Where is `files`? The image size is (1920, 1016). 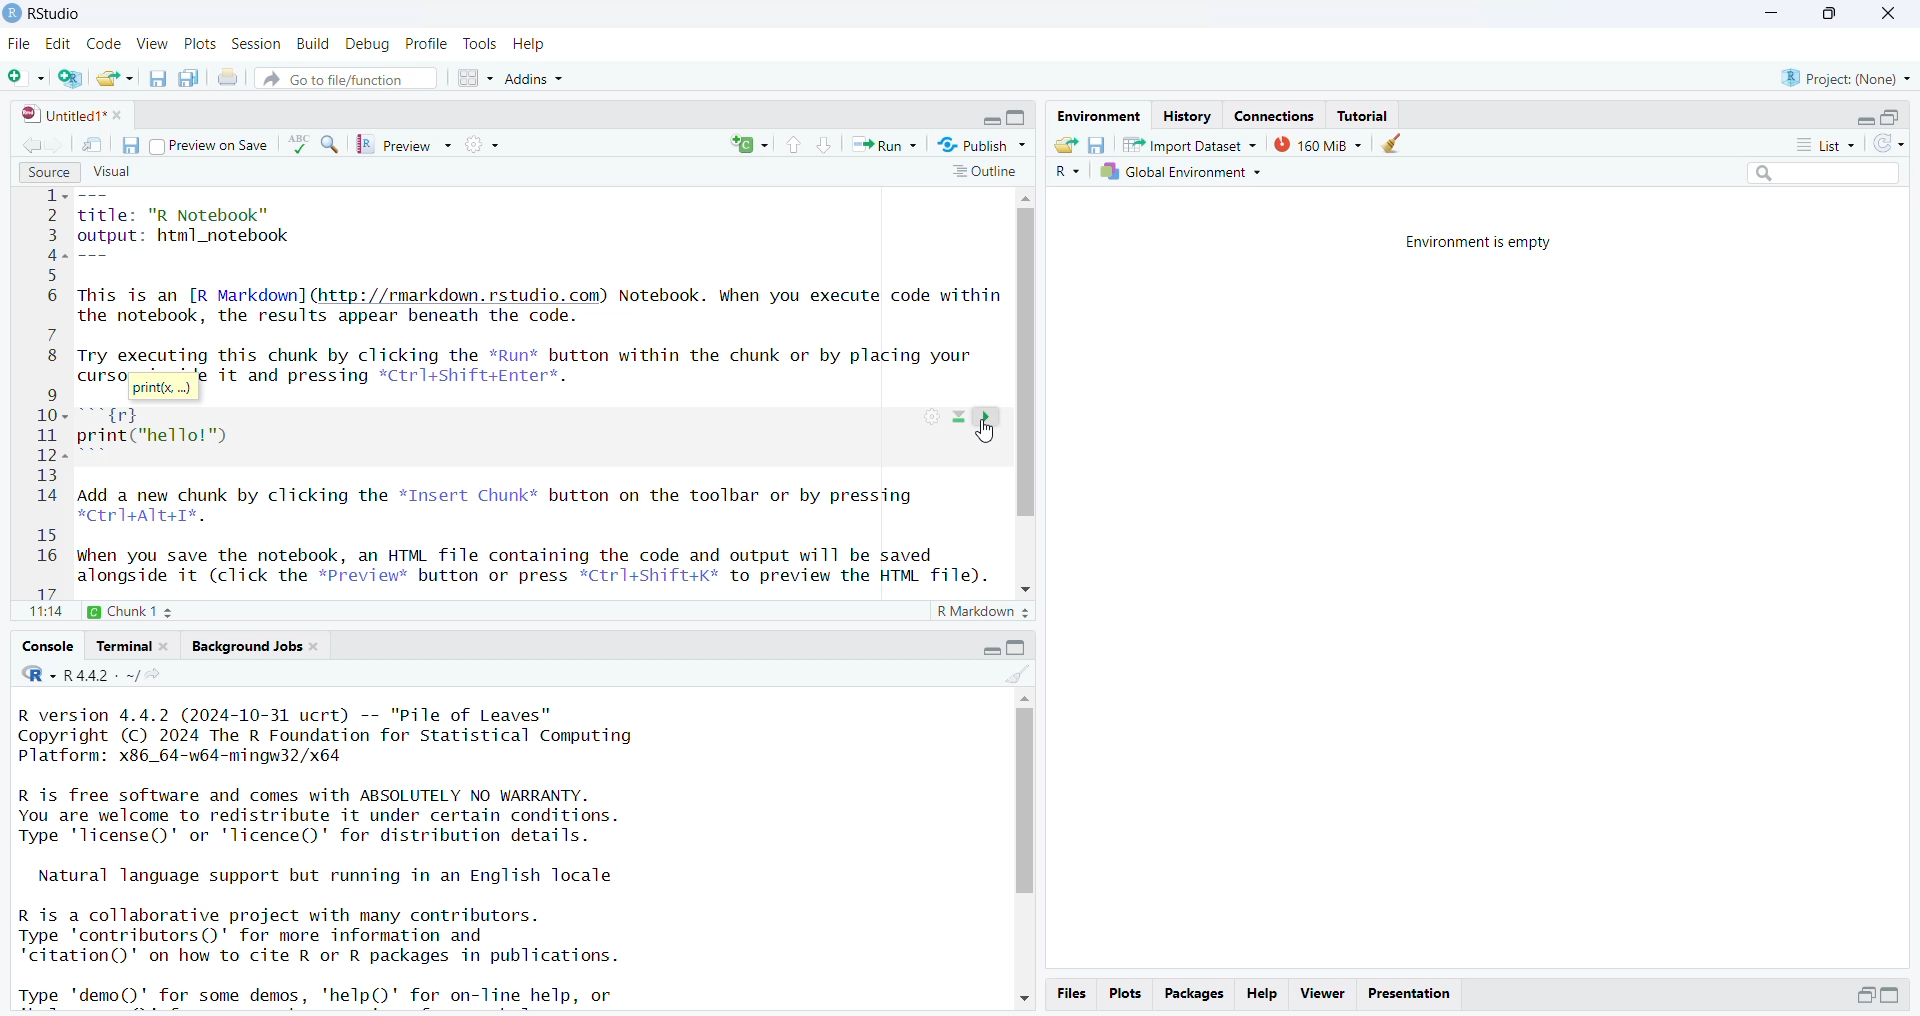 files is located at coordinates (1071, 994).